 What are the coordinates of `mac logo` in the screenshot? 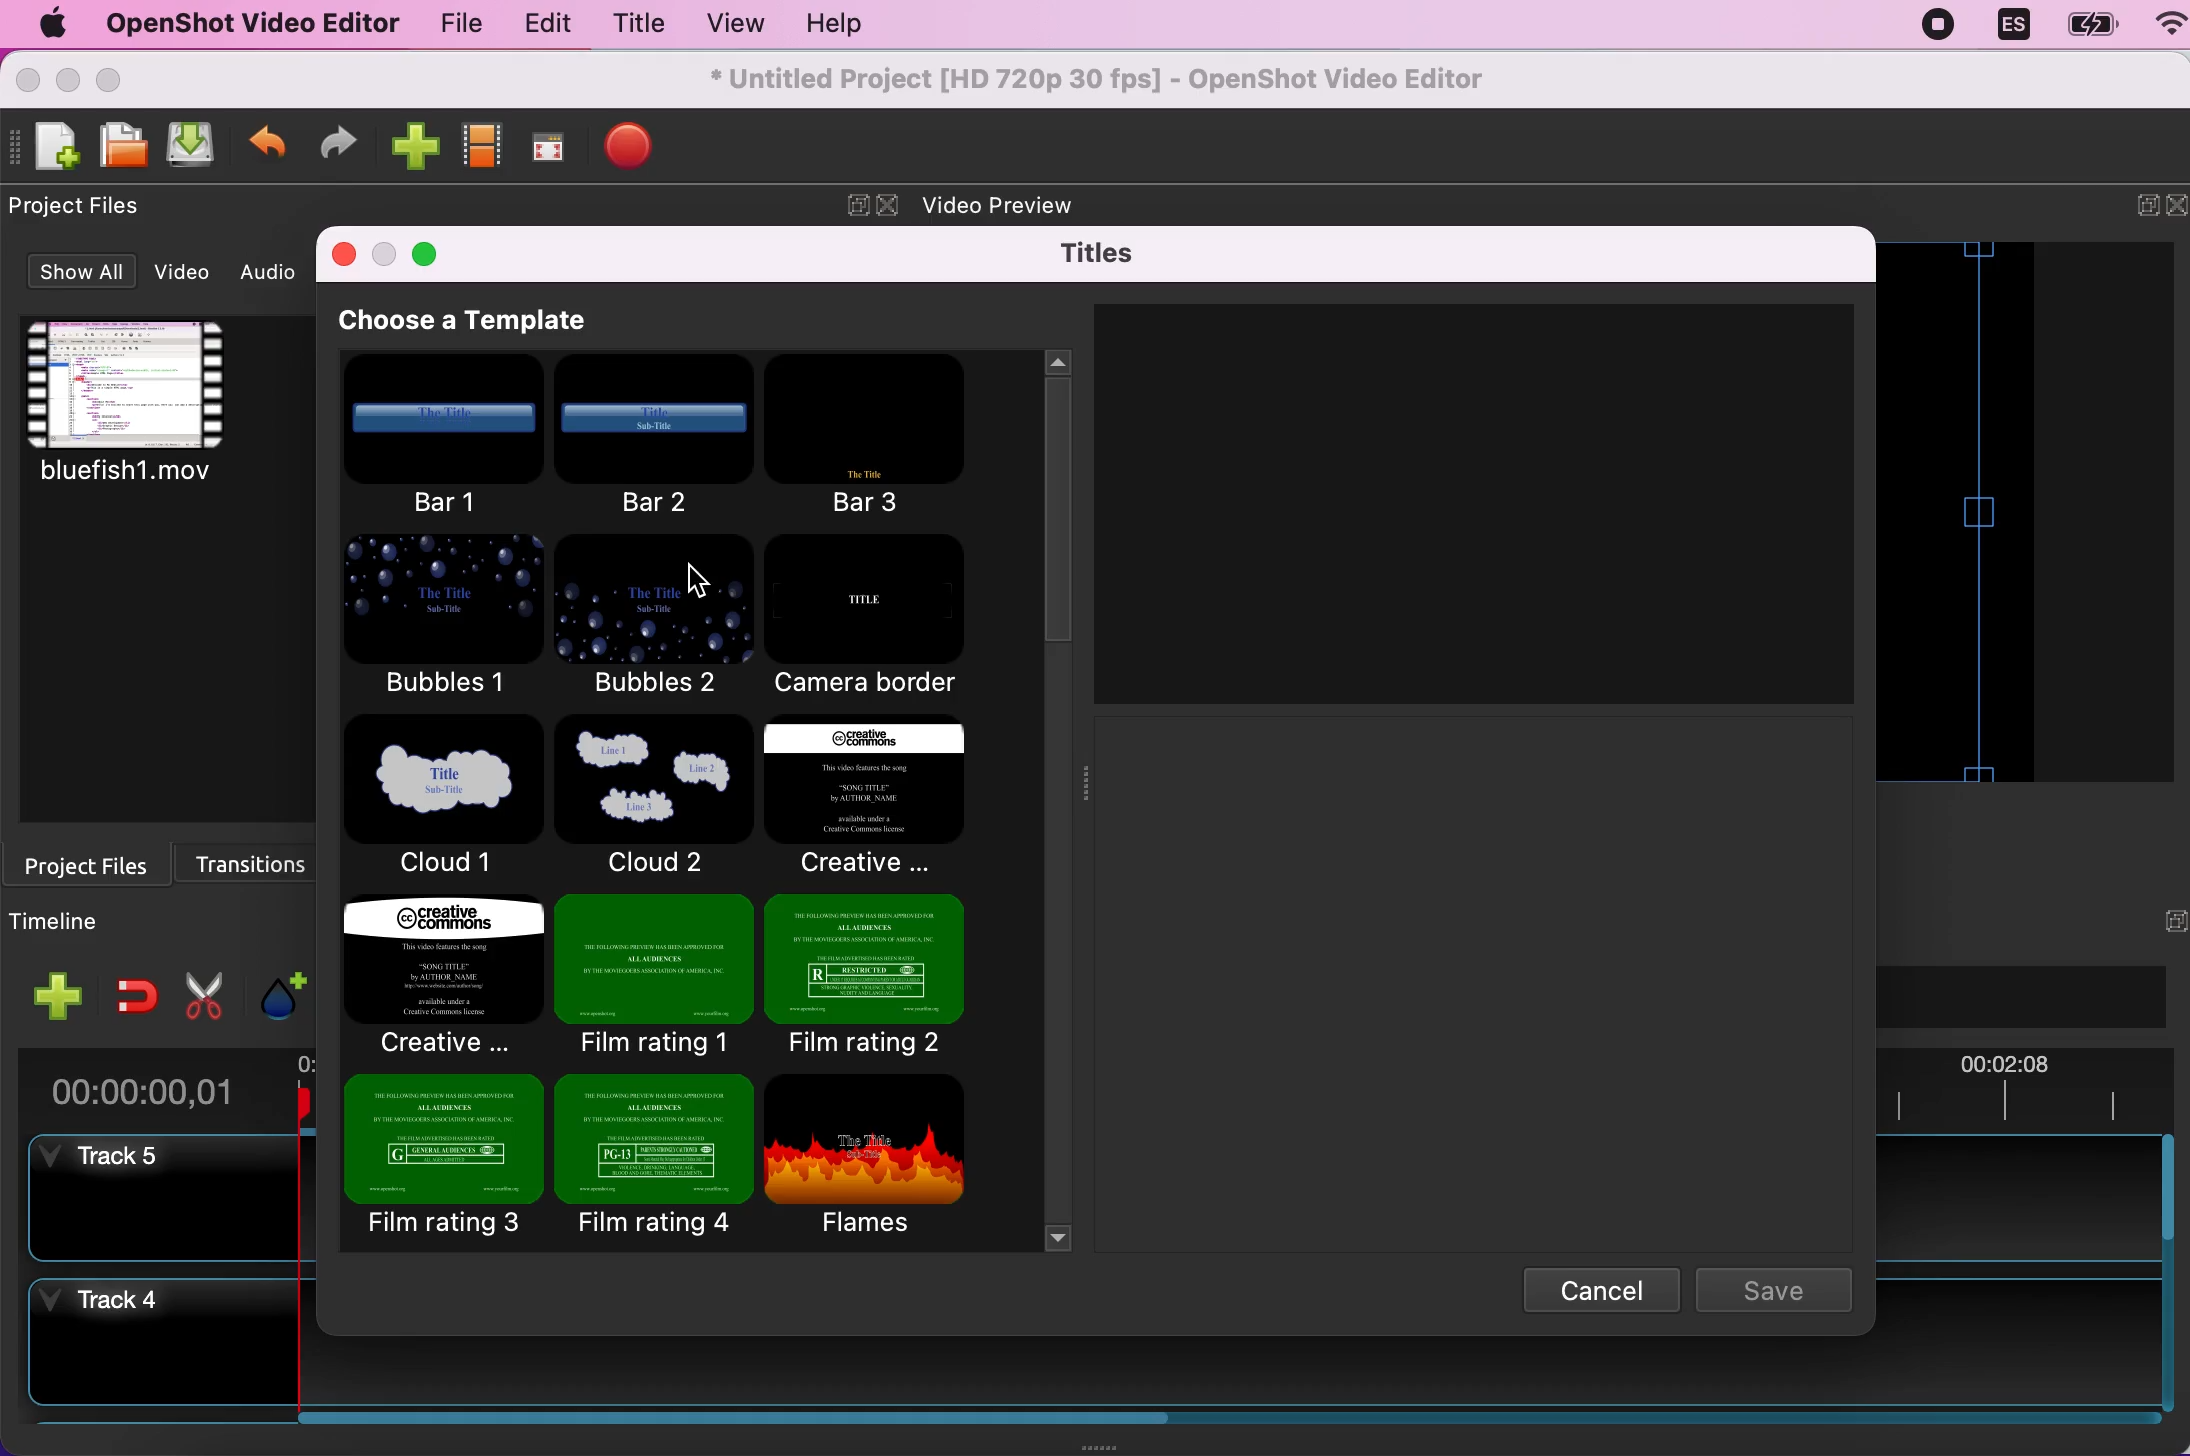 It's located at (45, 25).